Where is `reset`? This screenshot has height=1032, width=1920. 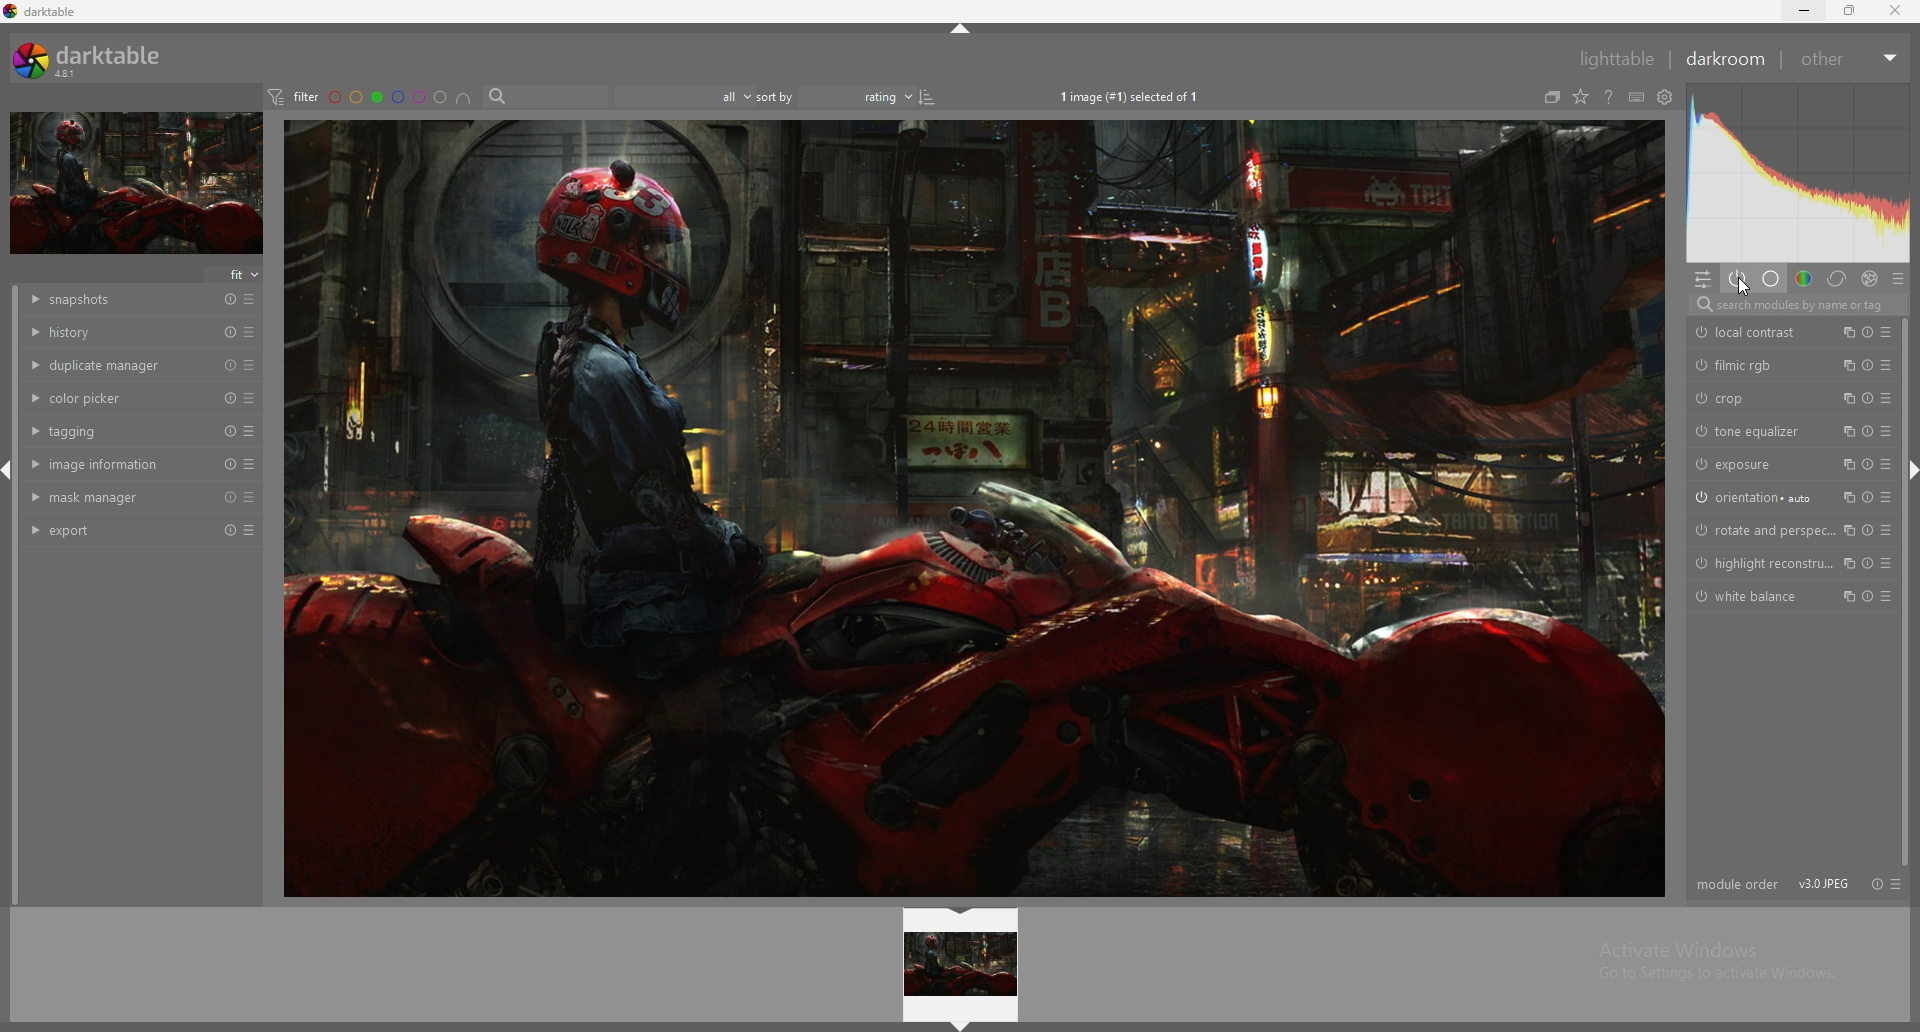
reset is located at coordinates (1868, 366).